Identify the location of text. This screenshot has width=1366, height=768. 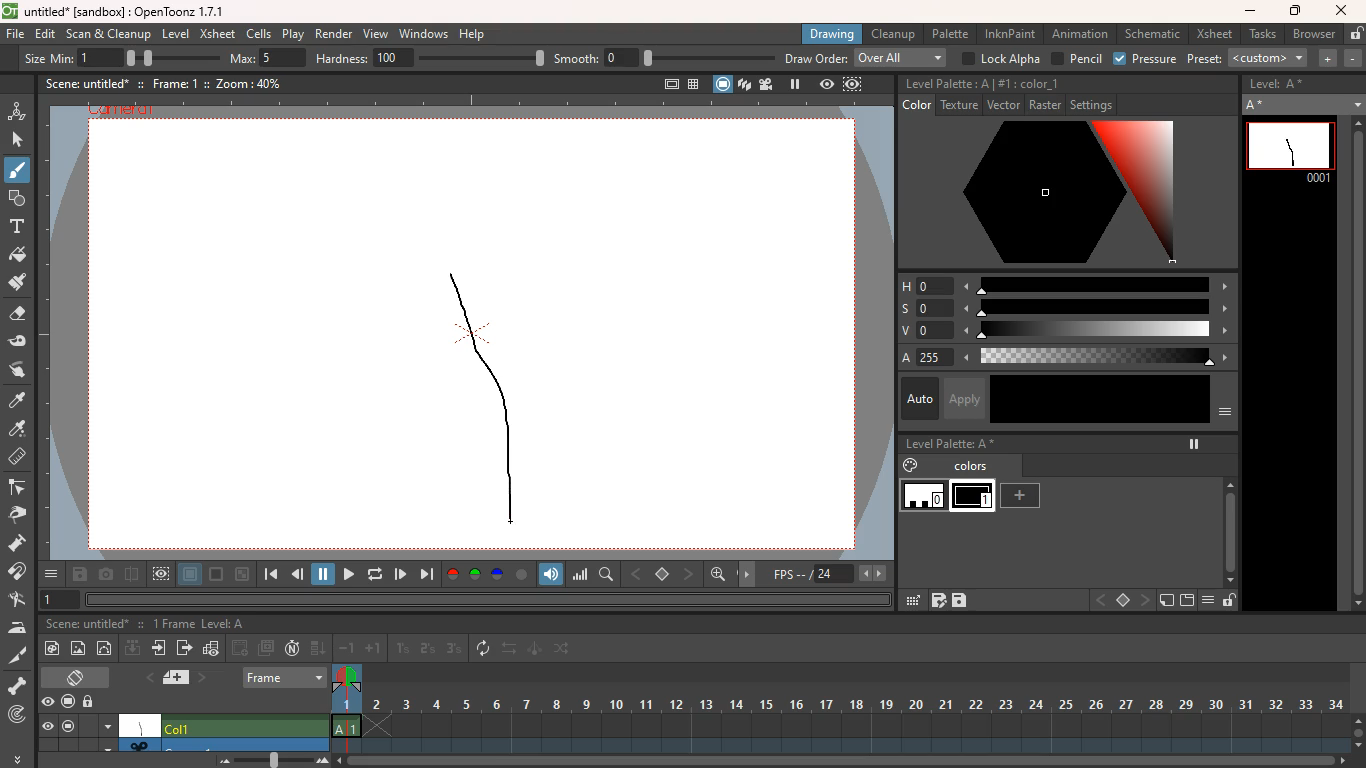
(17, 228).